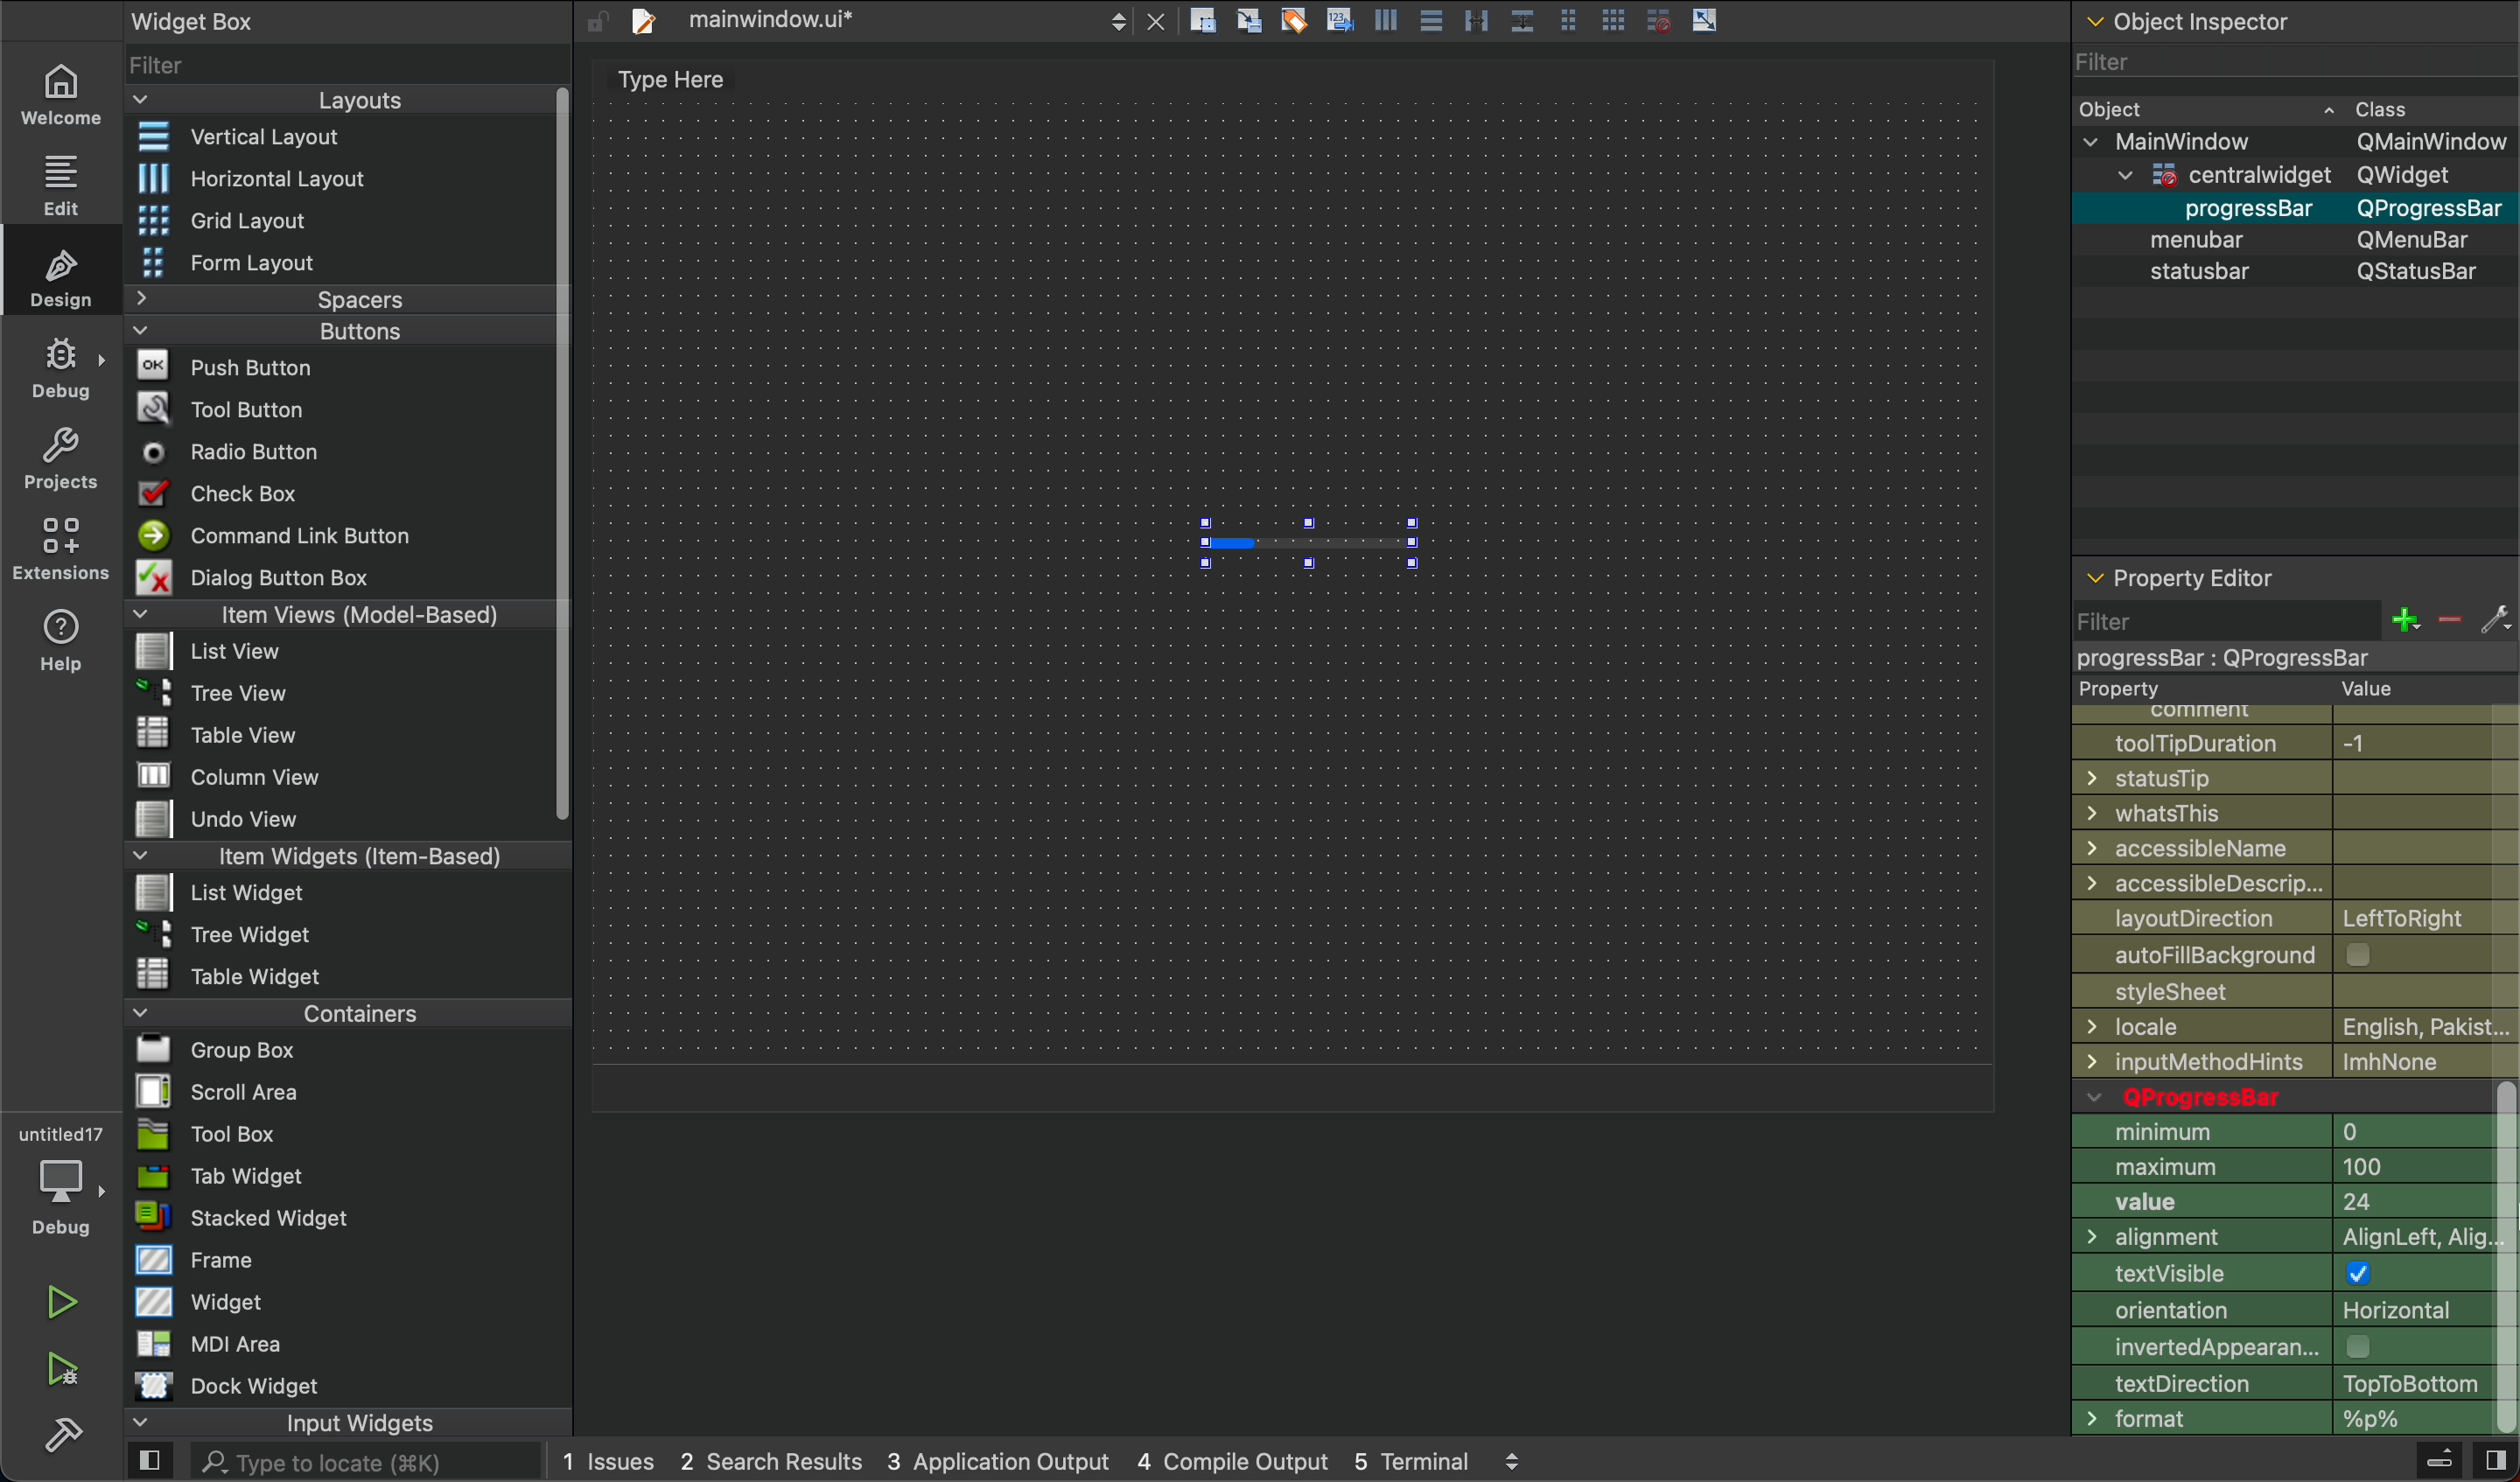  Describe the element at coordinates (57, 181) in the screenshot. I see `edit` at that location.